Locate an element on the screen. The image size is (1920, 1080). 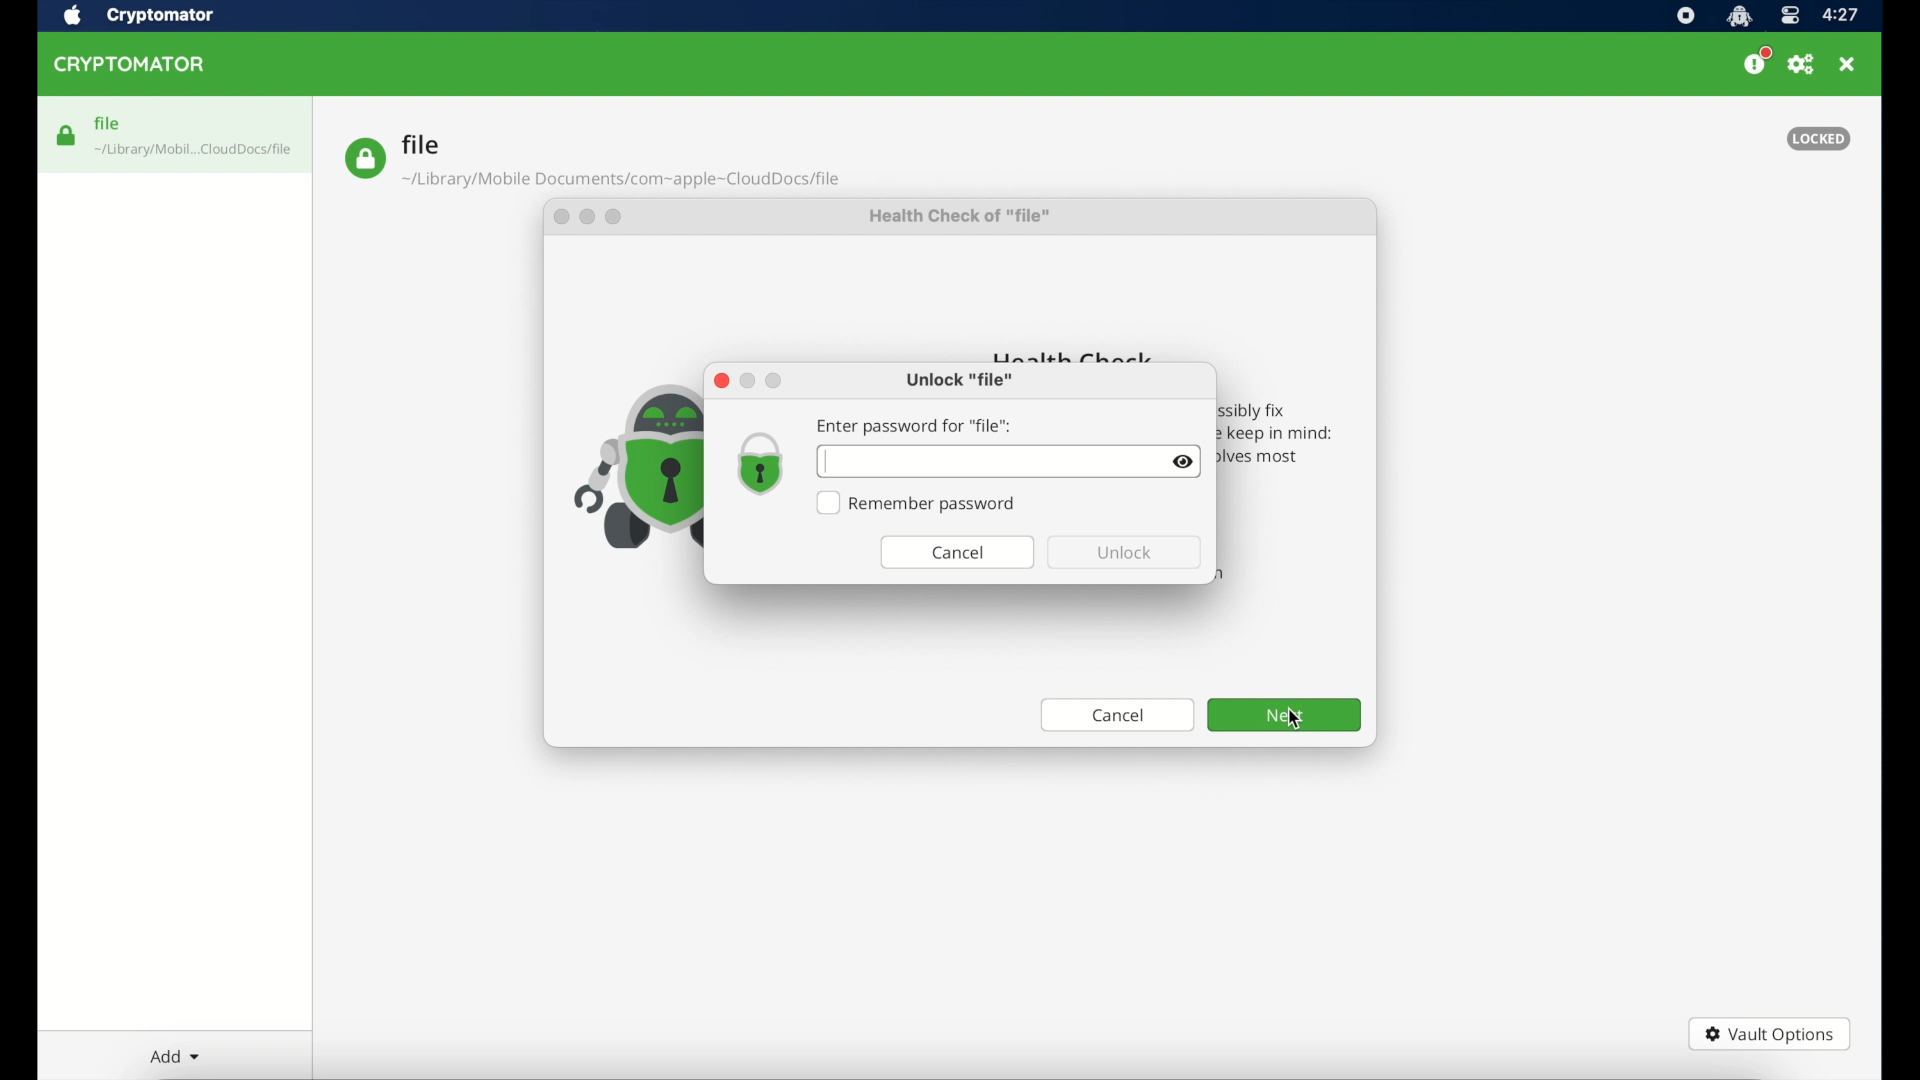
cancel is located at coordinates (1120, 717).